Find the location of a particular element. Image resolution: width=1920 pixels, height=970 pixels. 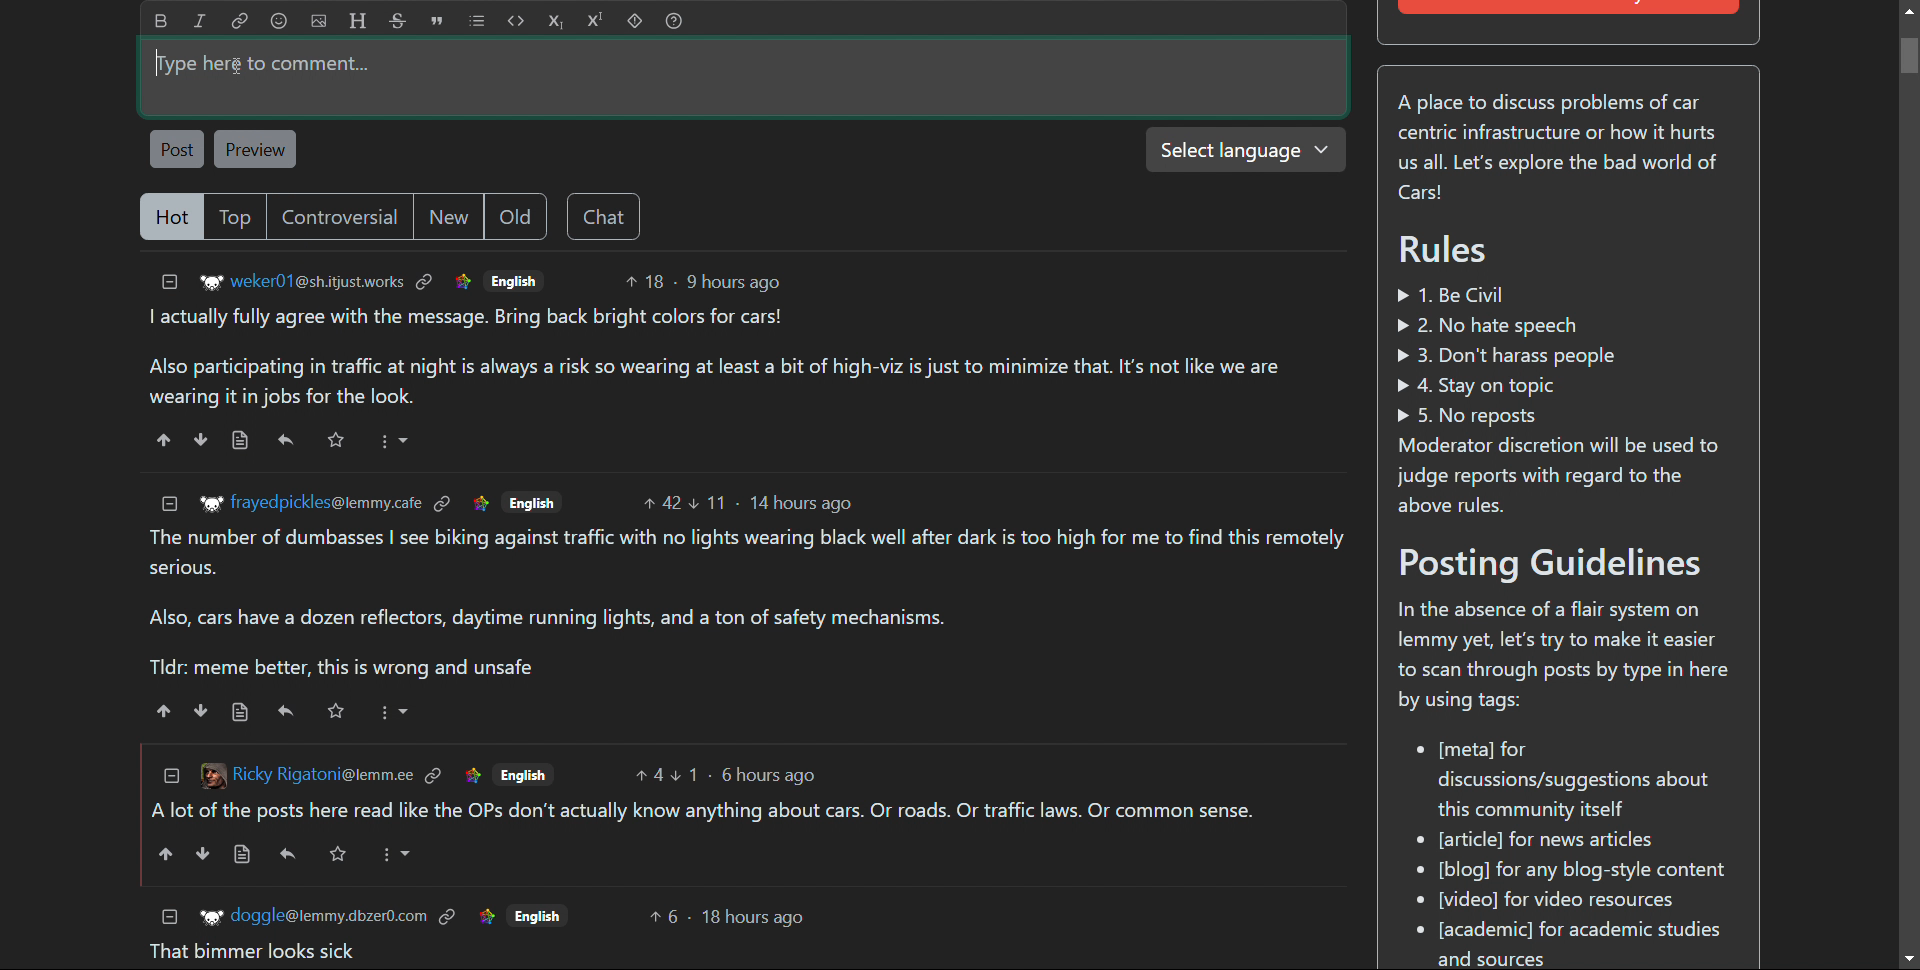

reply is located at coordinates (288, 853).